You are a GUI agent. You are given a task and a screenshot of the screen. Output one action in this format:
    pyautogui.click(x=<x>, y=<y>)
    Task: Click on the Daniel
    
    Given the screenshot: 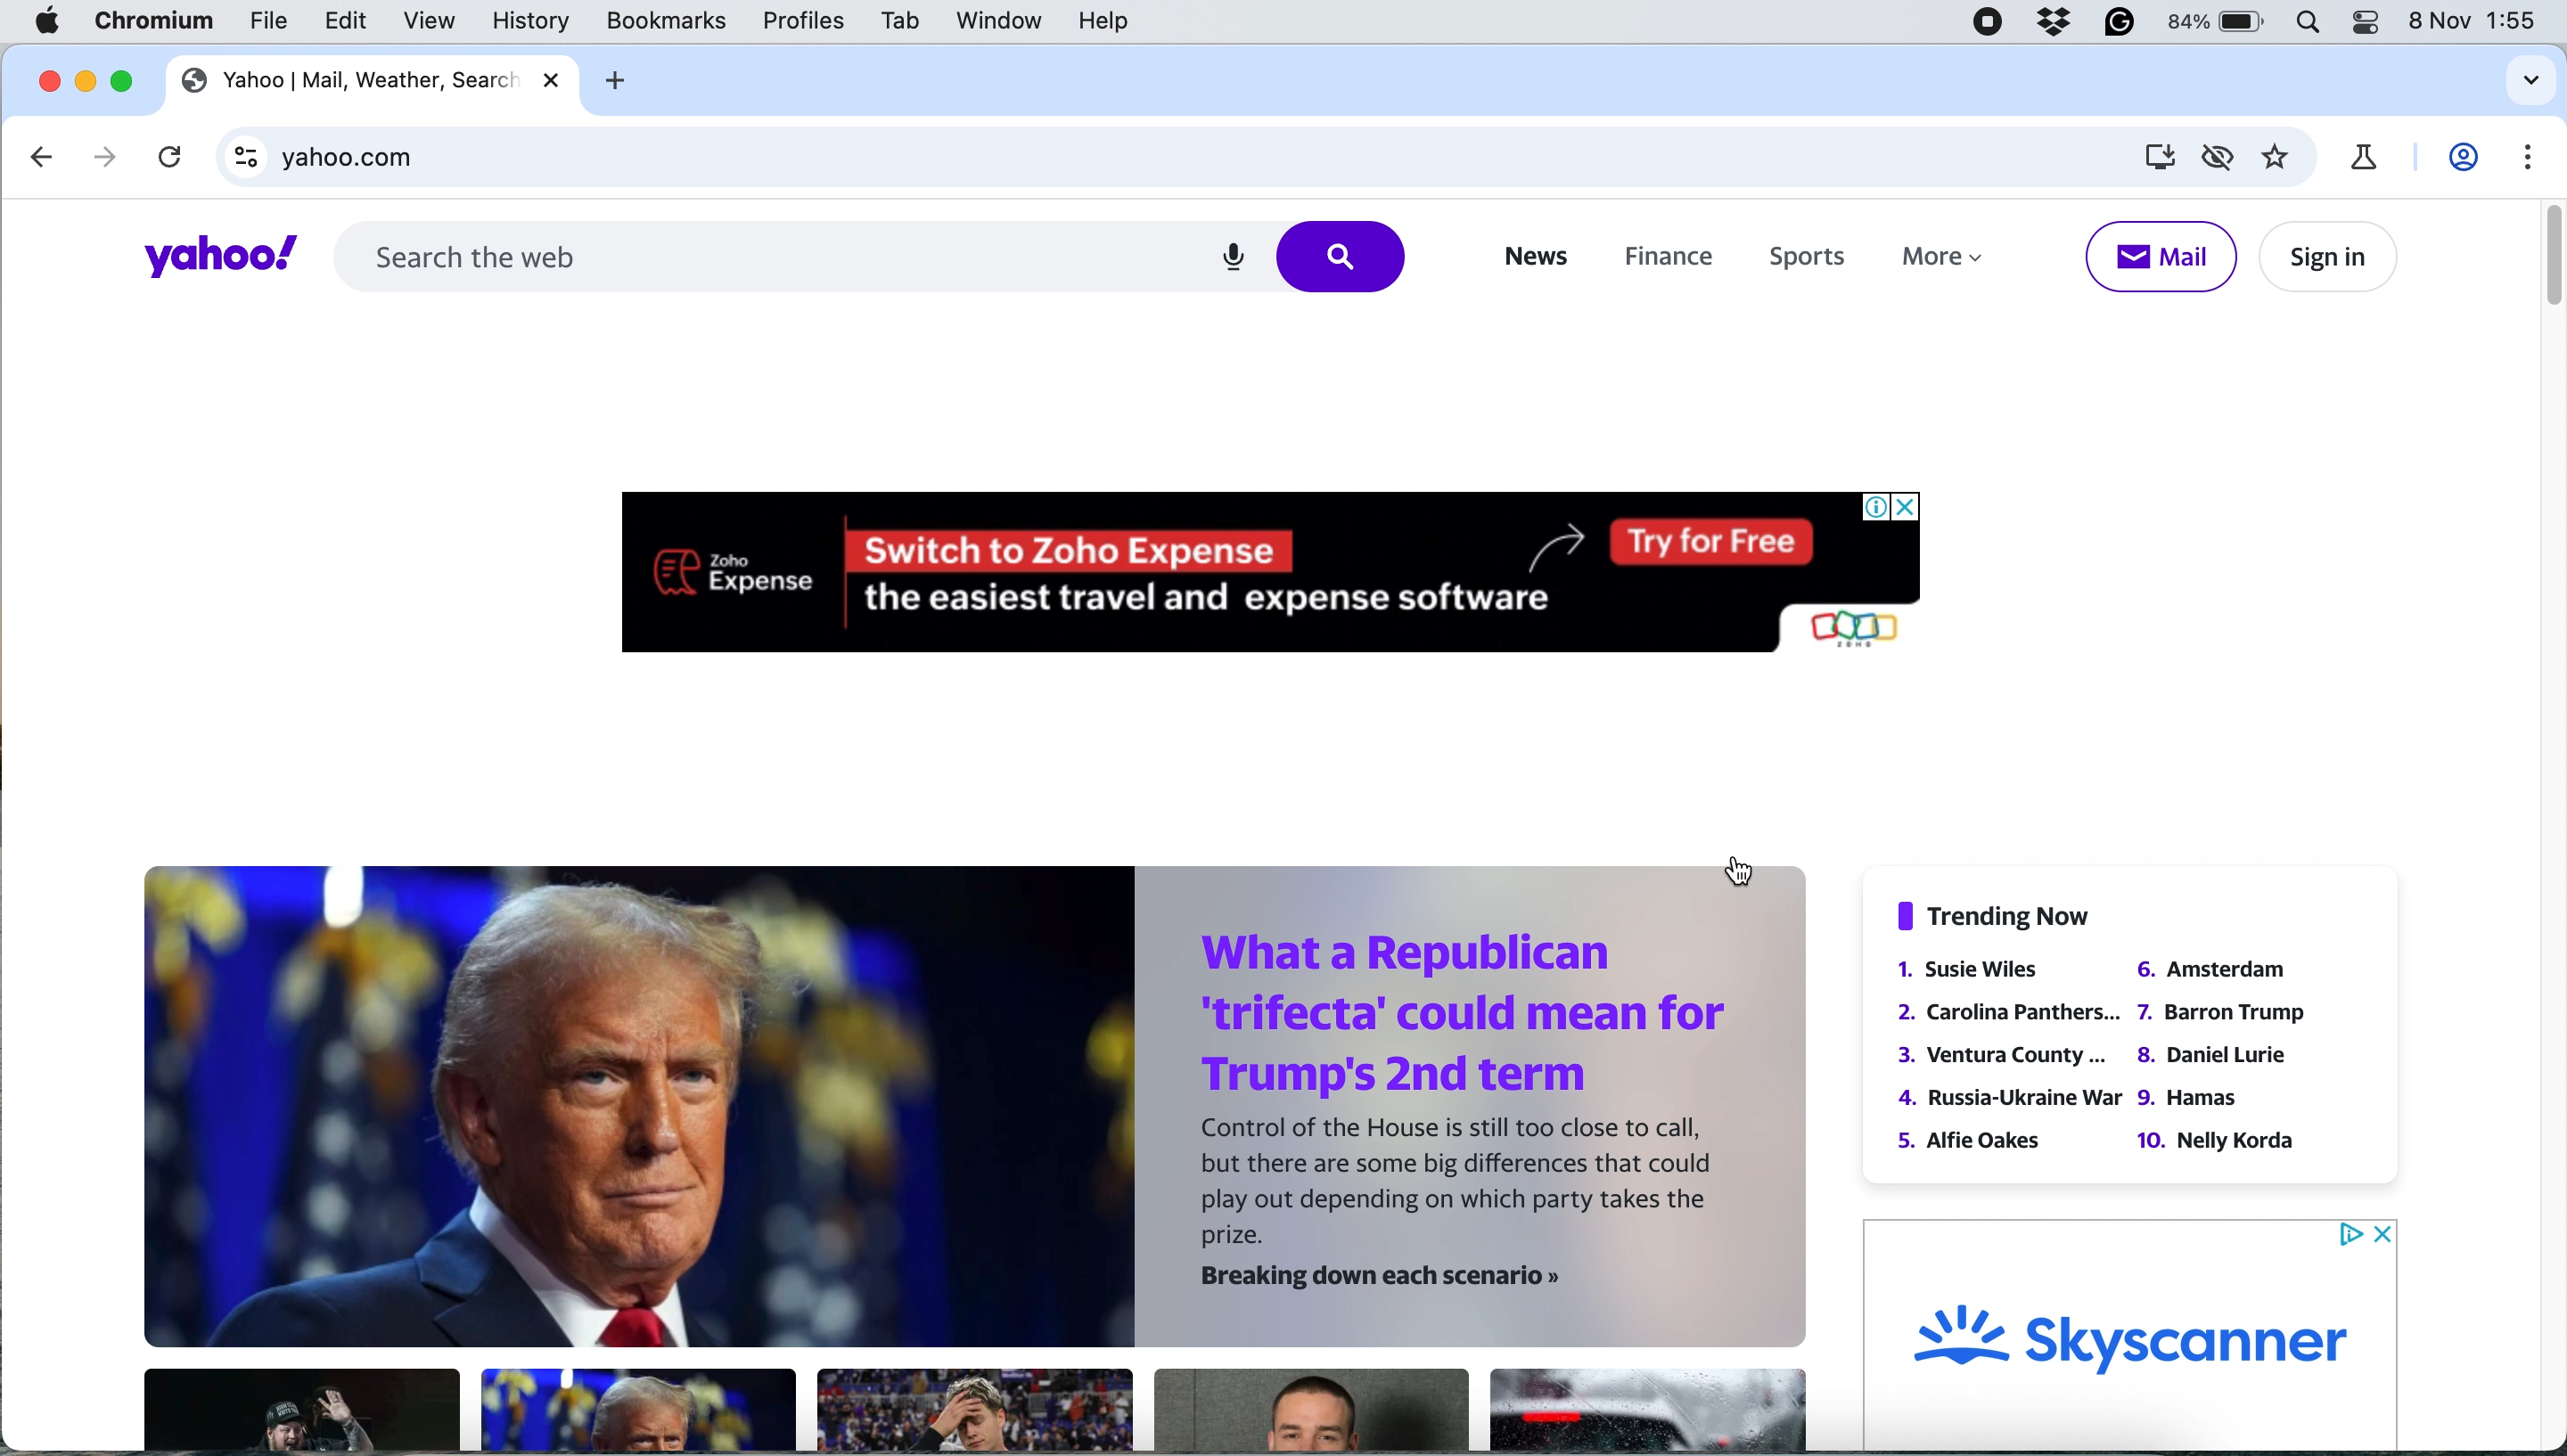 What is the action you would take?
    pyautogui.click(x=2212, y=1056)
    